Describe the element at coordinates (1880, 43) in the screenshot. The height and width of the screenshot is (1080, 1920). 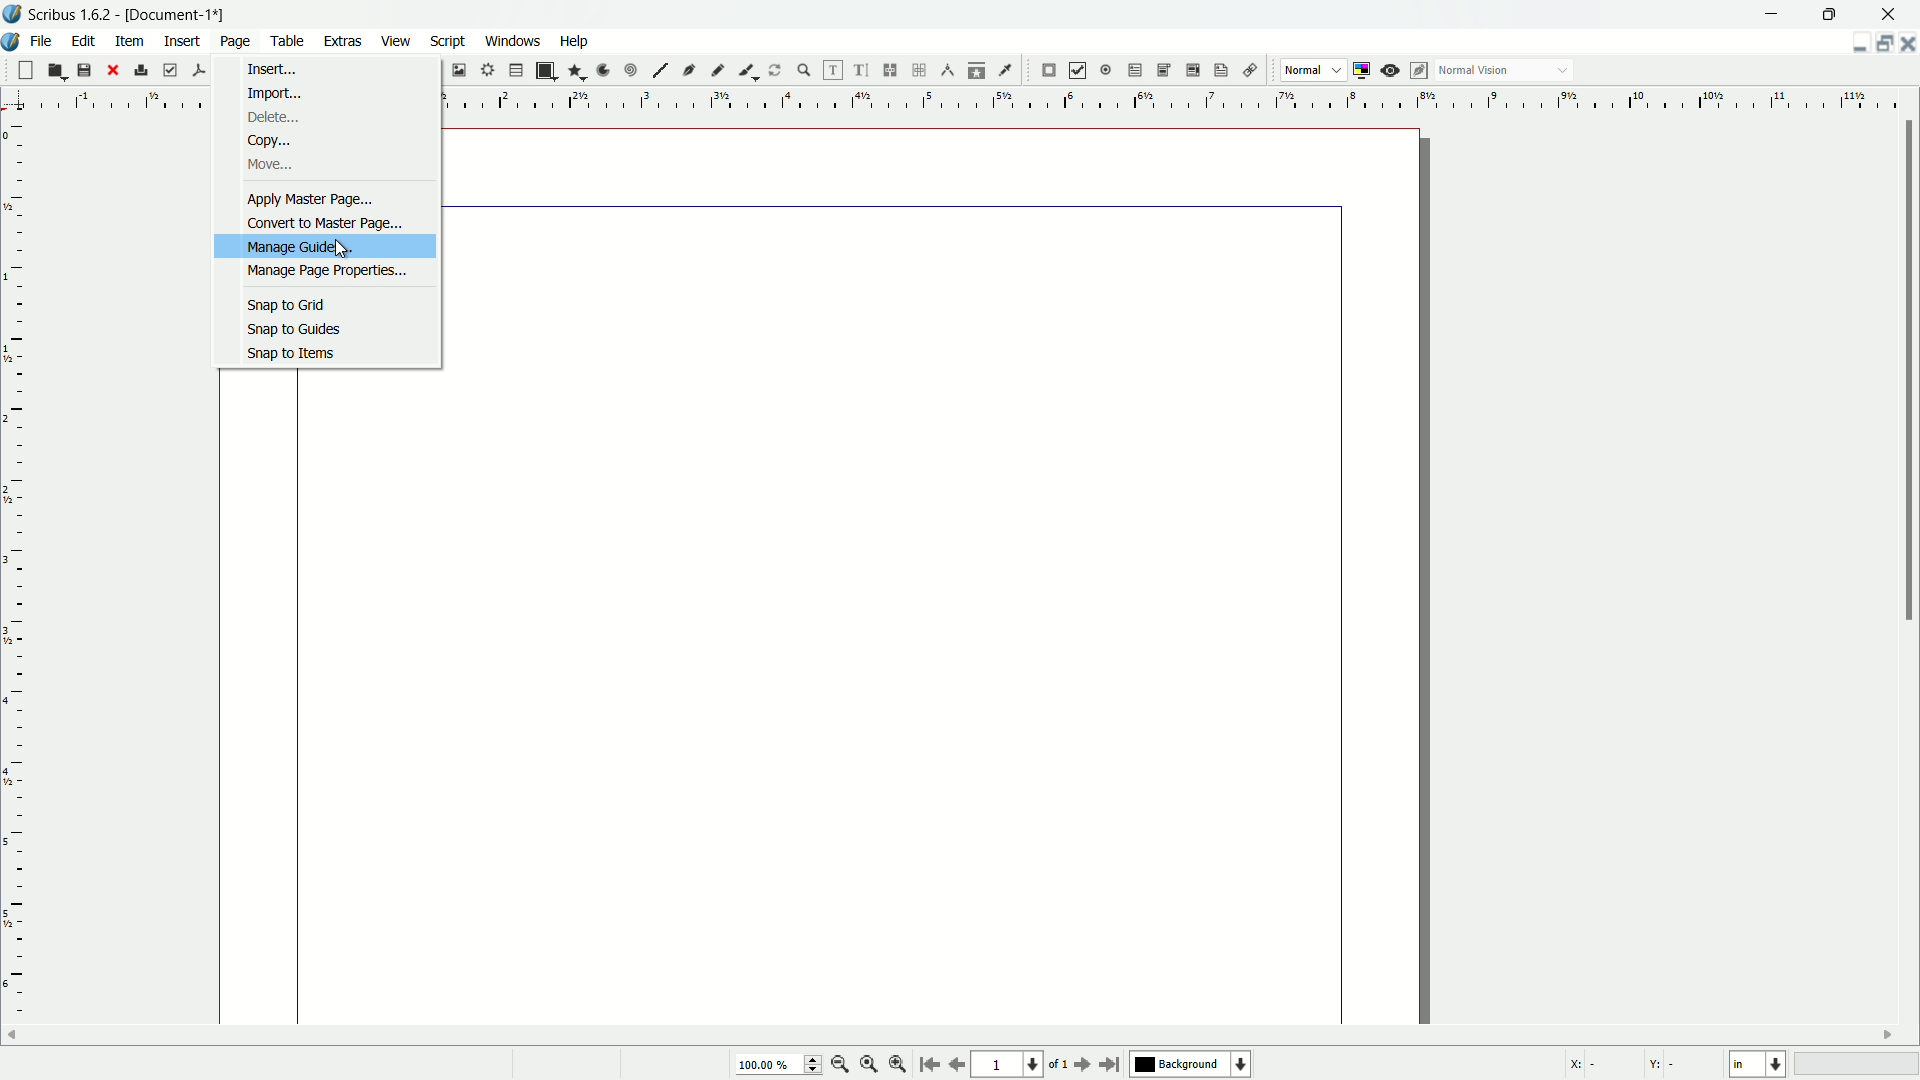
I see `change layout` at that location.